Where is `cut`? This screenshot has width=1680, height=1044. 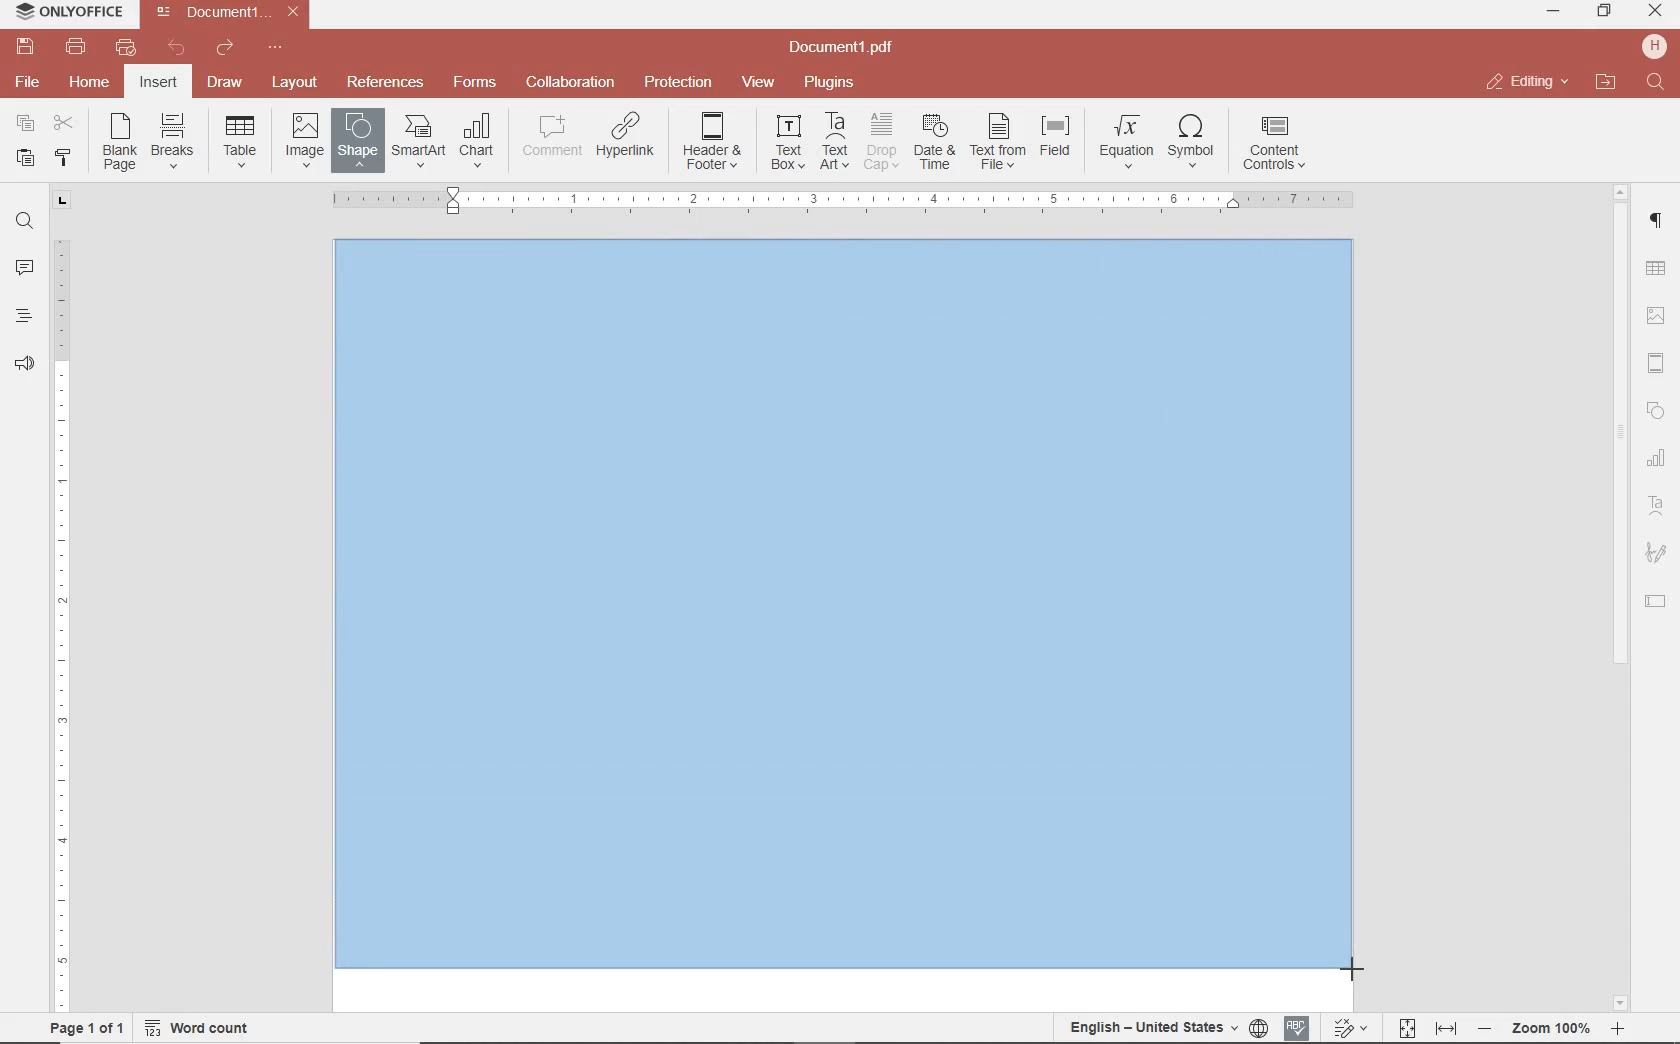 cut is located at coordinates (62, 125).